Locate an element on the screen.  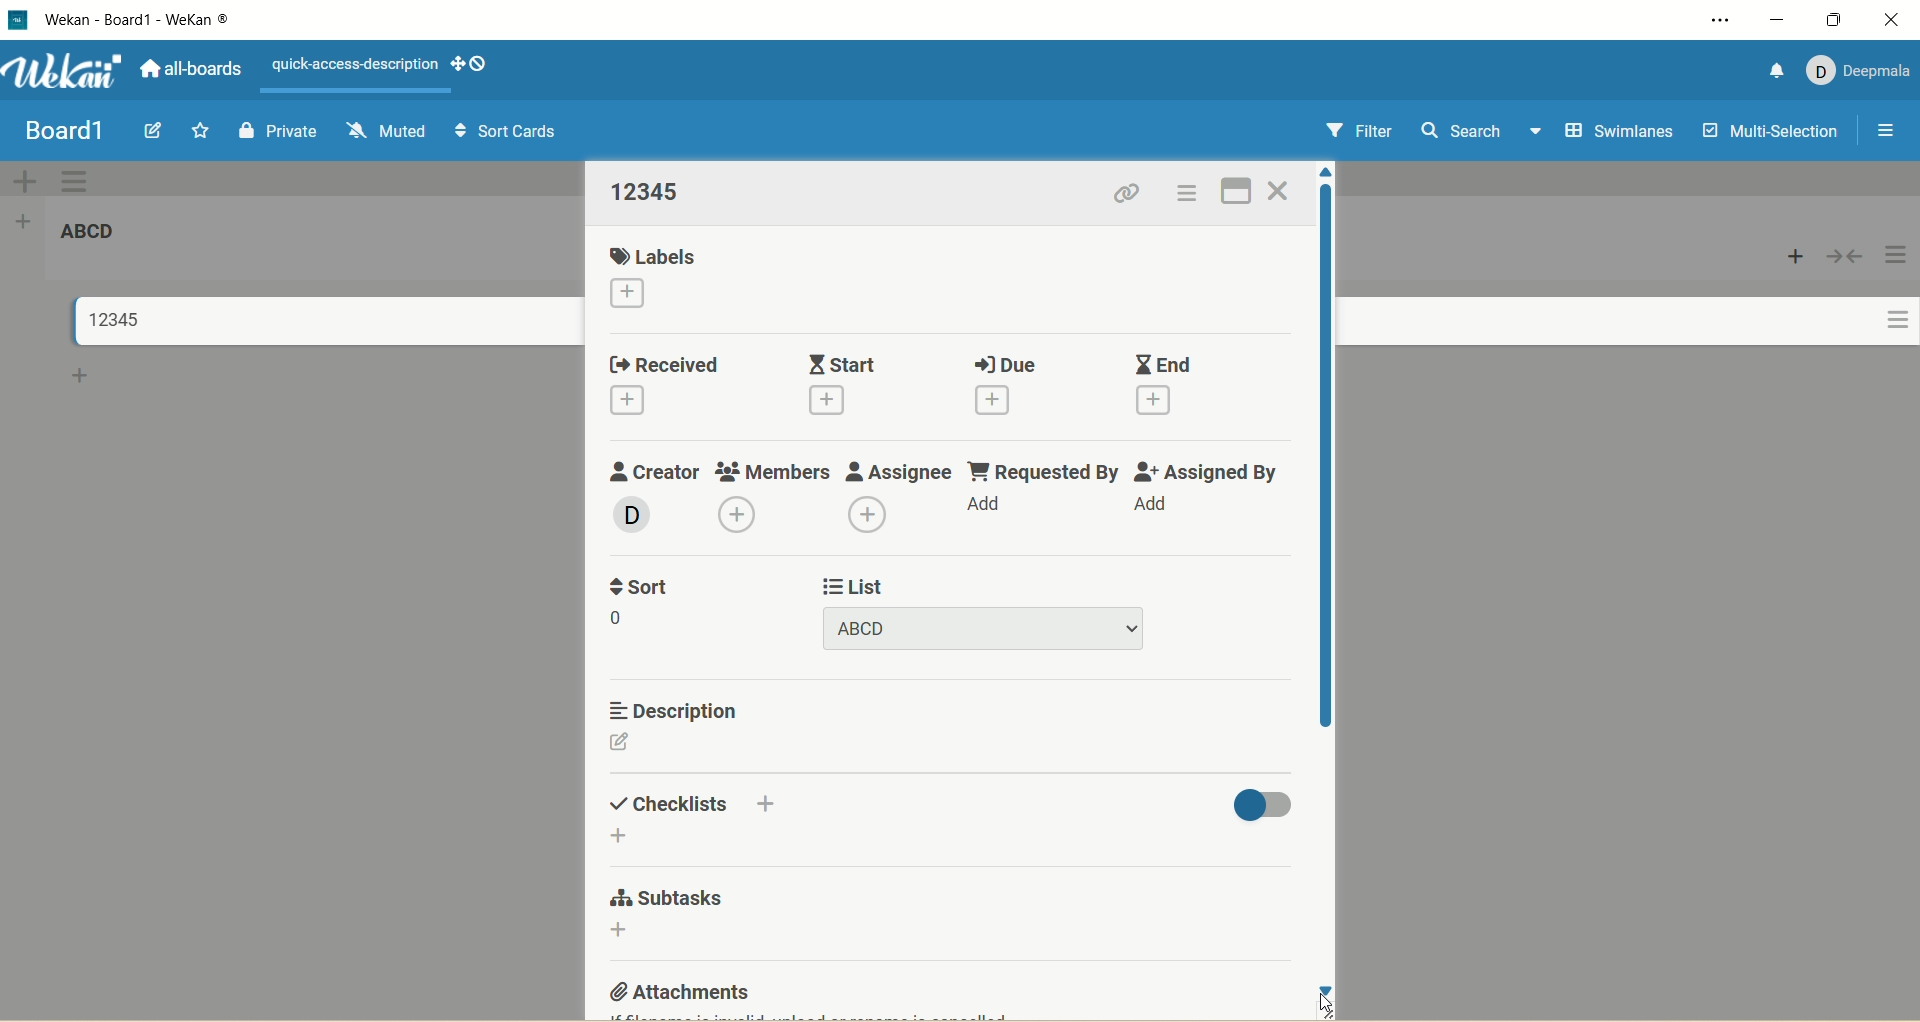
minimize is located at coordinates (1775, 20).